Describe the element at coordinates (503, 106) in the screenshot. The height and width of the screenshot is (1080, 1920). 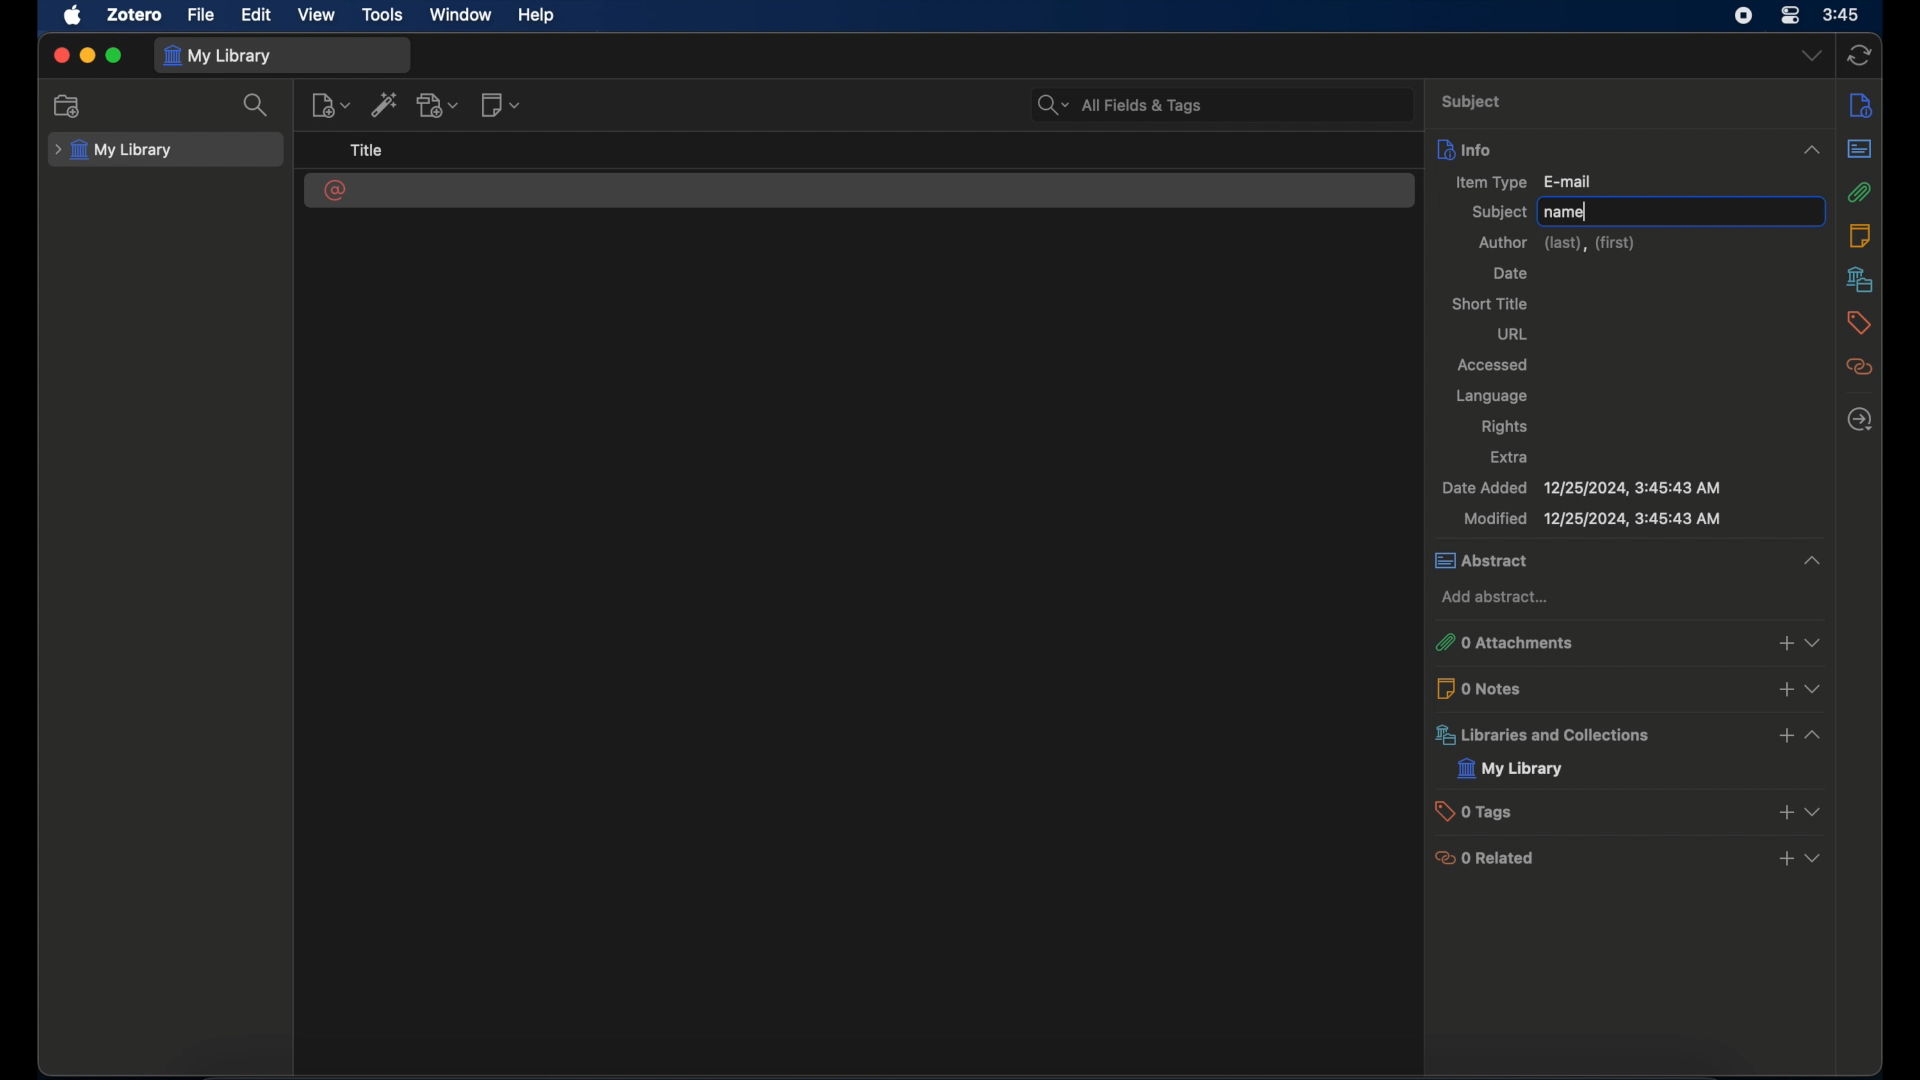
I see `new notes` at that location.